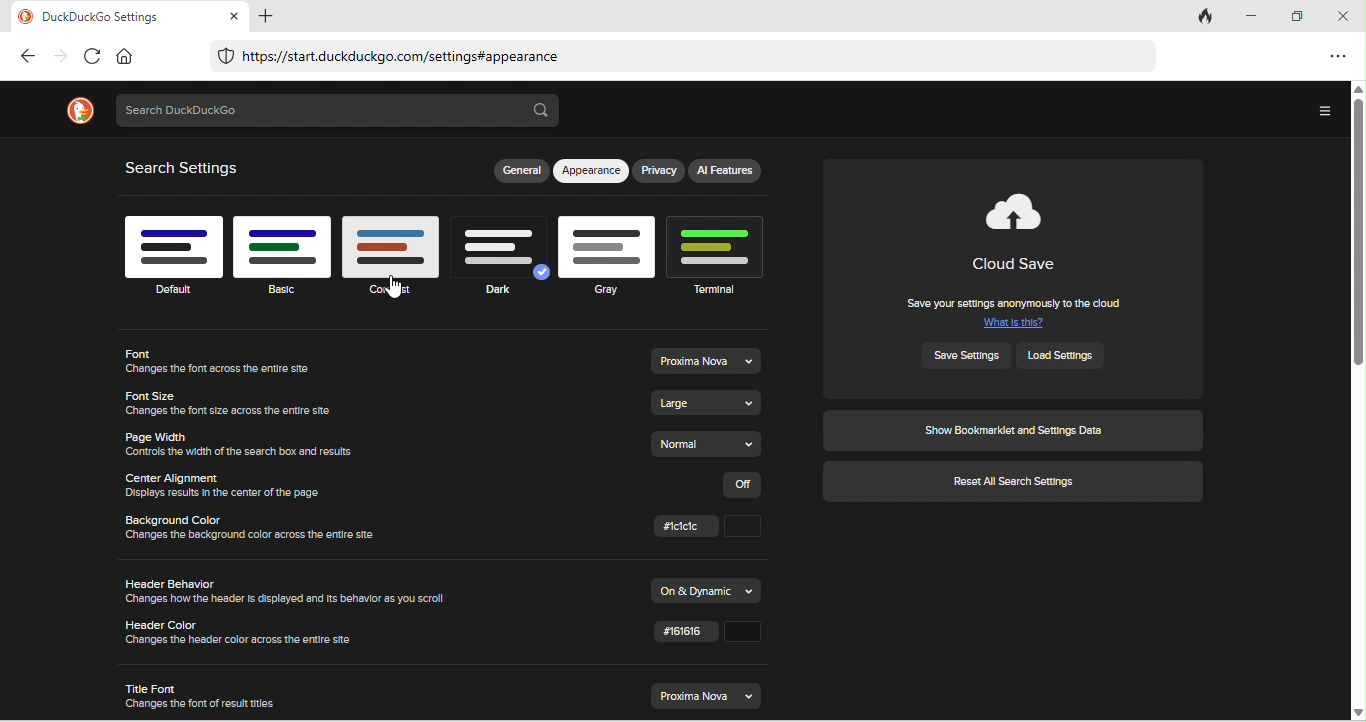 The height and width of the screenshot is (722, 1366). I want to click on save your settings anonymously to the cloud, so click(1014, 310).